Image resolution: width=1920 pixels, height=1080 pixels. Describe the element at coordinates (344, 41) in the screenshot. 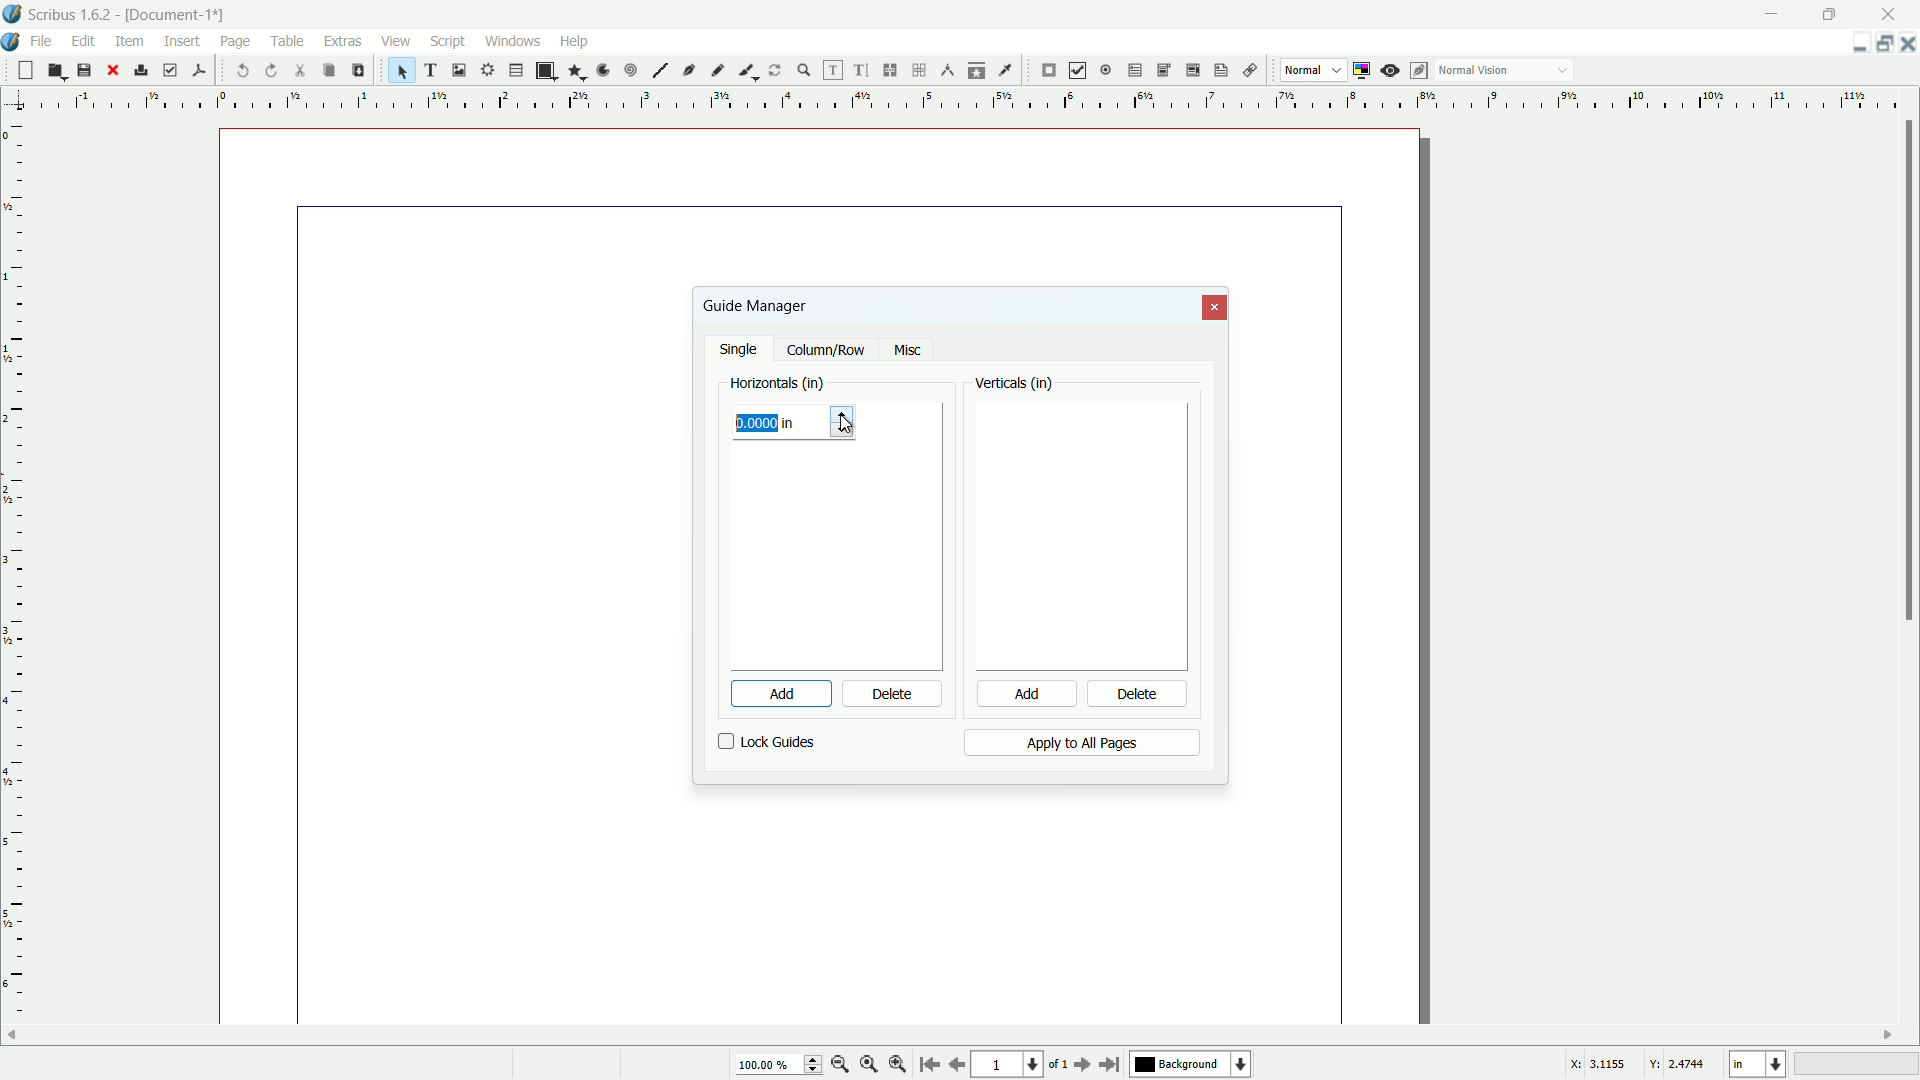

I see `extras menu` at that location.